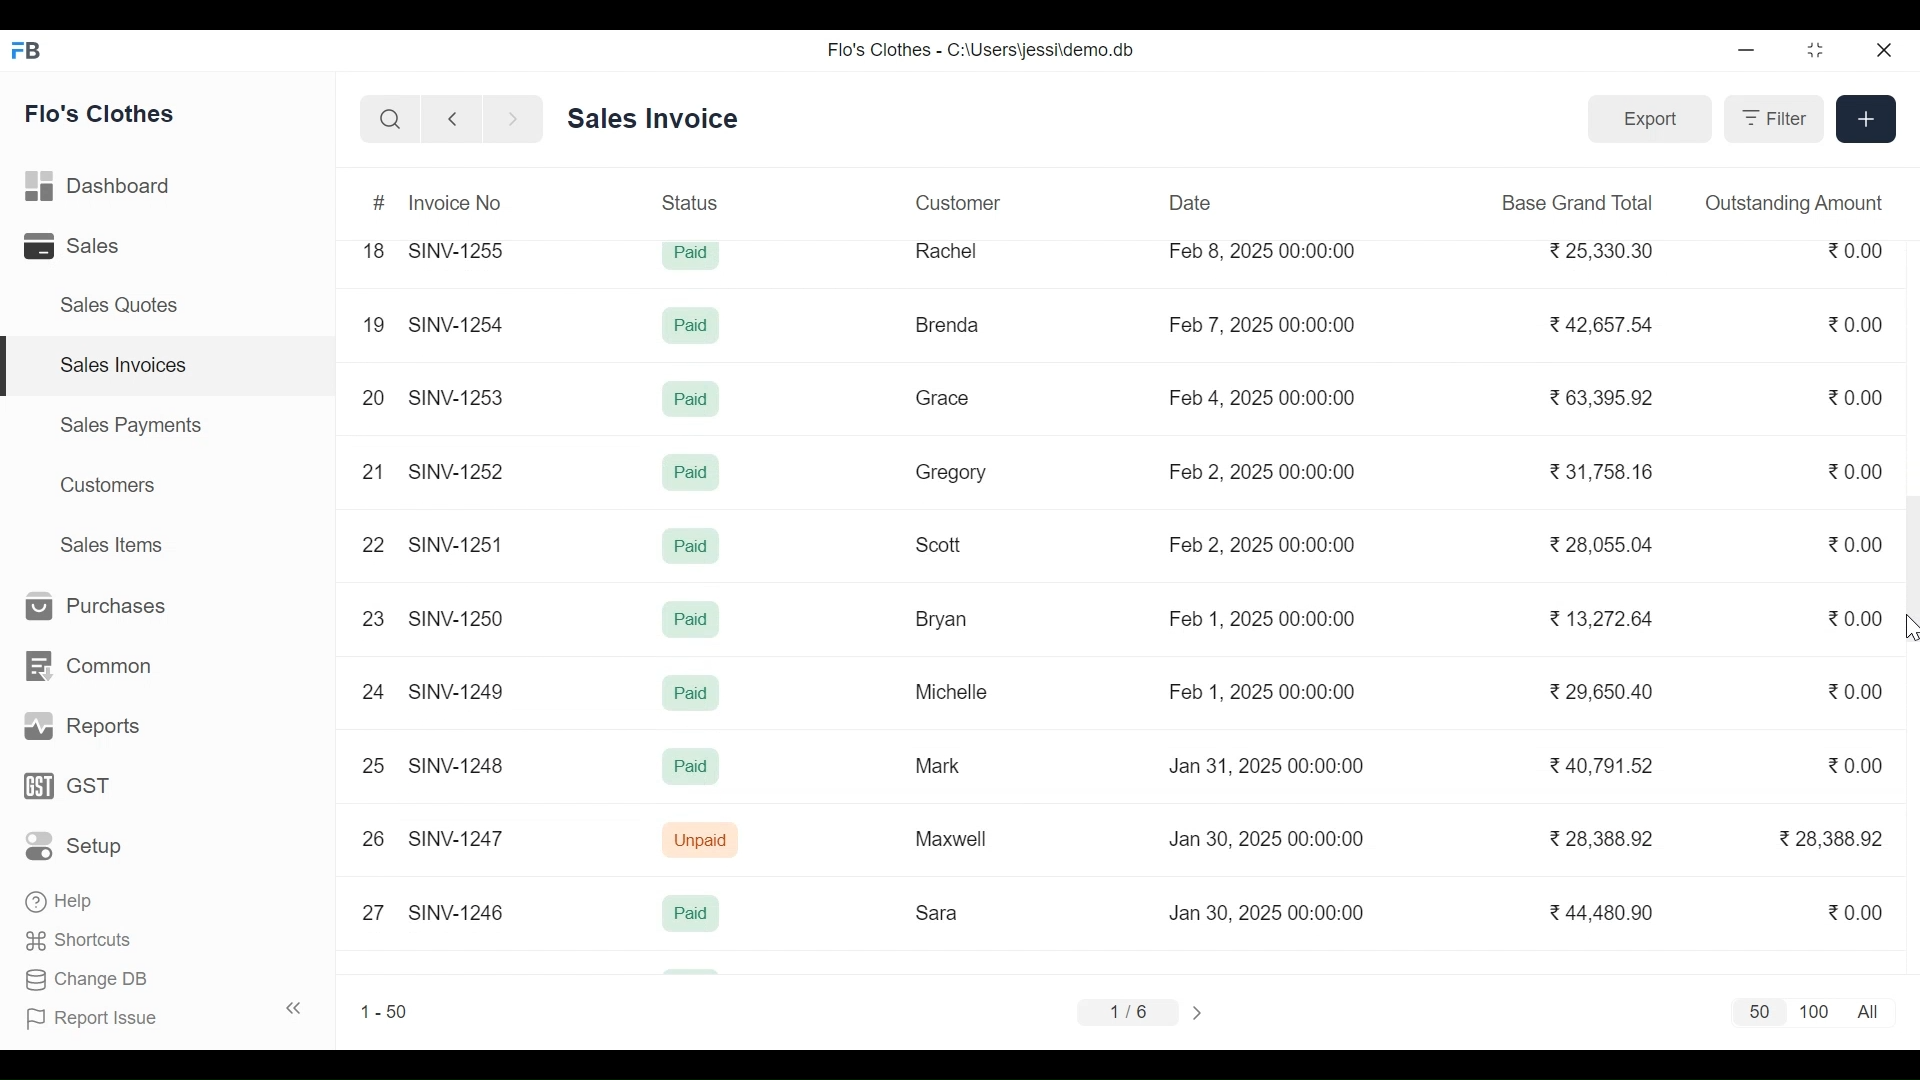  Describe the element at coordinates (1858, 910) in the screenshot. I see `0.00` at that location.